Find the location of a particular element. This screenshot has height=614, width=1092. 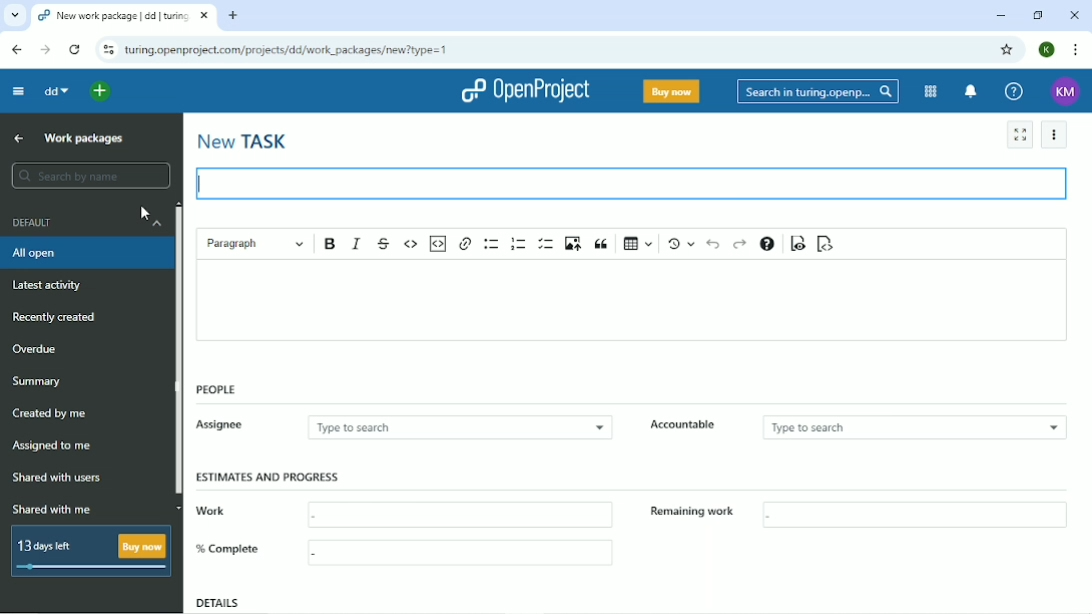

Back is located at coordinates (17, 49).